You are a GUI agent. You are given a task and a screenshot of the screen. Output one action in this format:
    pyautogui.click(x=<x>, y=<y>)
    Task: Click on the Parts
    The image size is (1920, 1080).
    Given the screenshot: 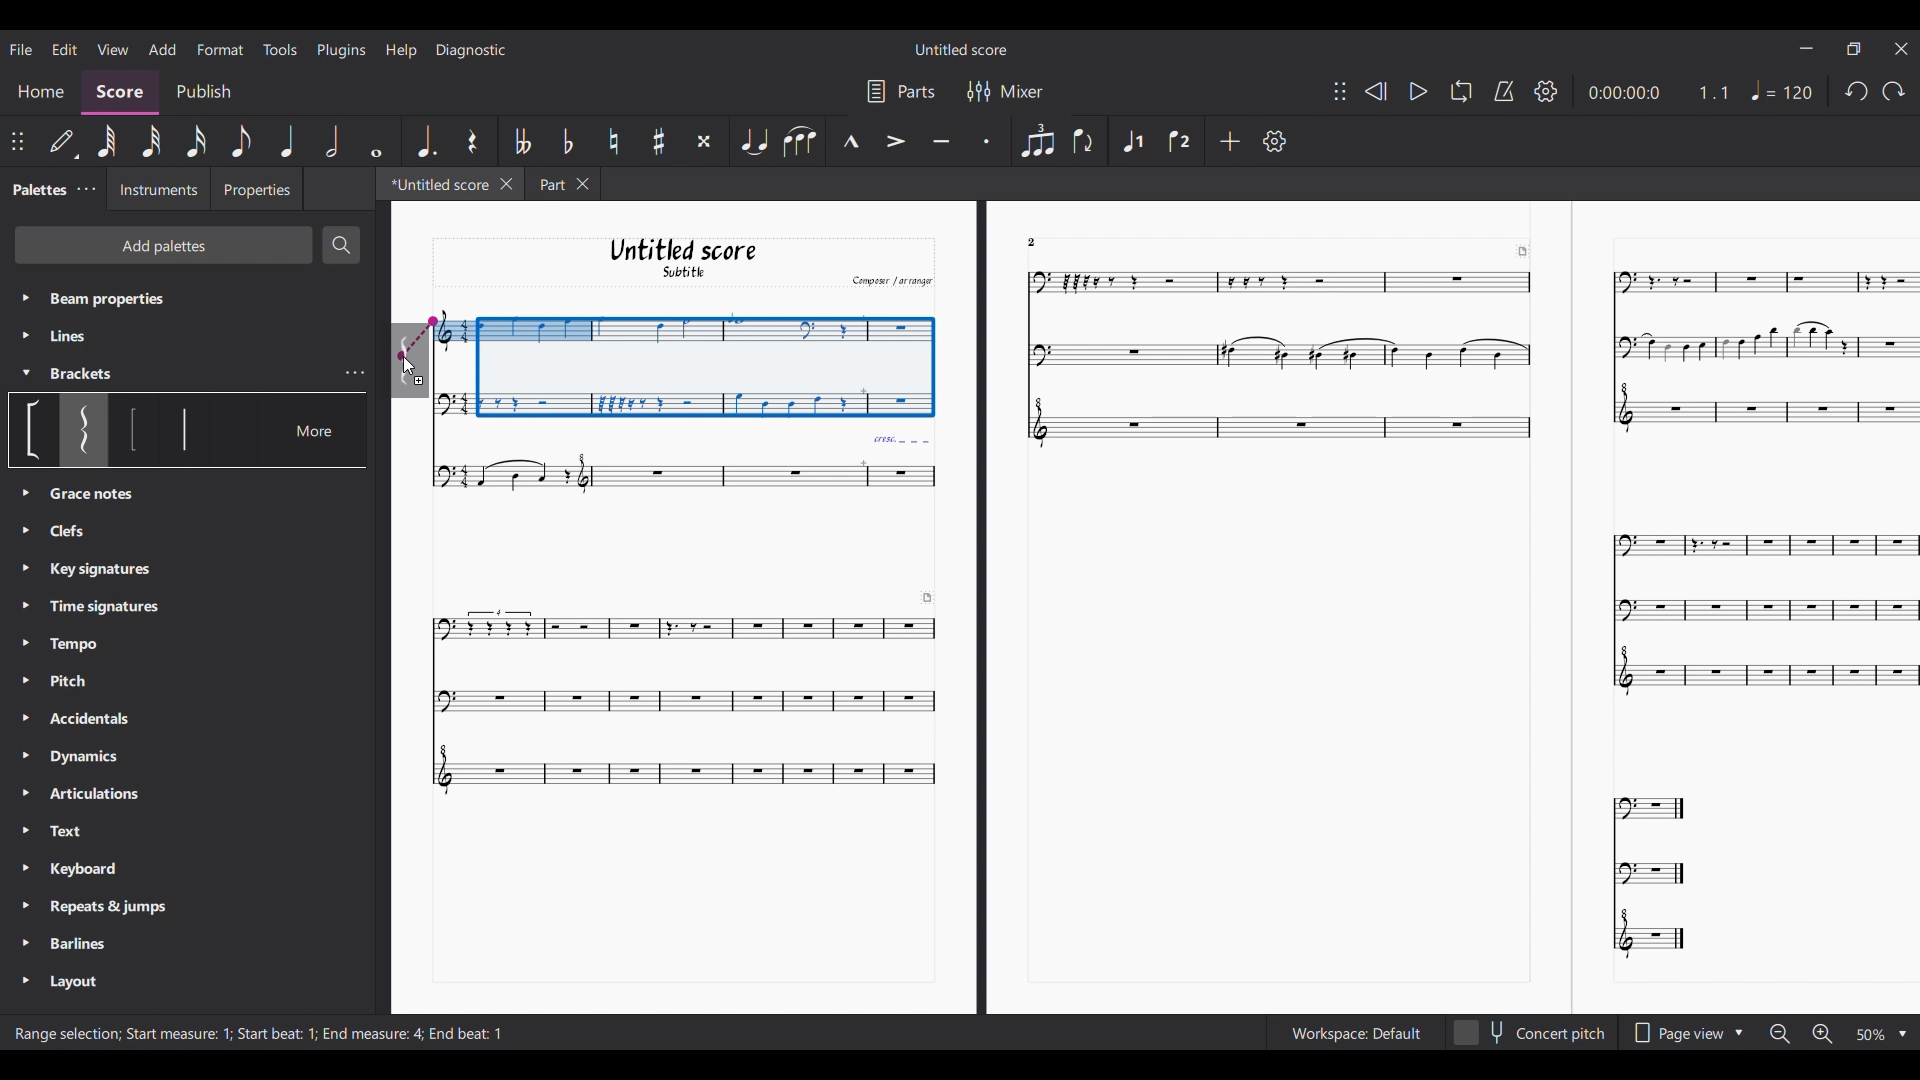 What is the action you would take?
    pyautogui.click(x=917, y=91)
    